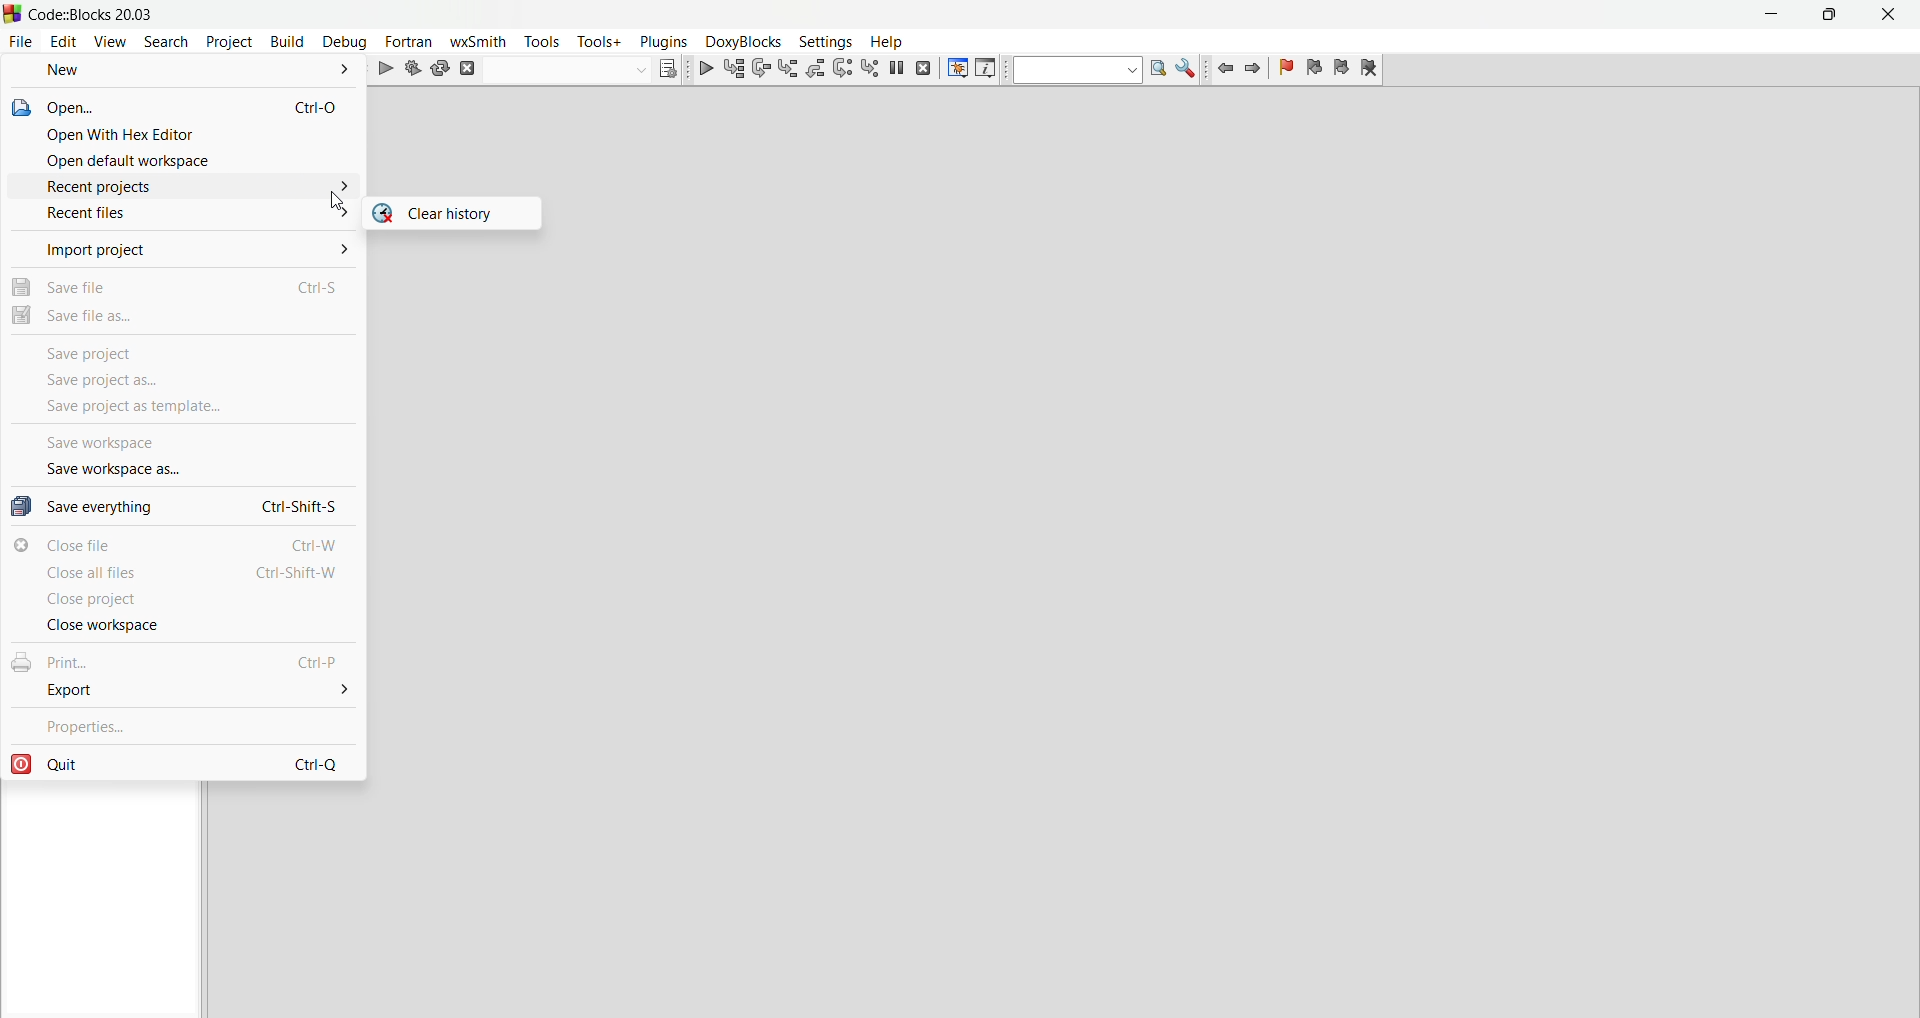  Describe the element at coordinates (567, 71) in the screenshot. I see `build target` at that location.